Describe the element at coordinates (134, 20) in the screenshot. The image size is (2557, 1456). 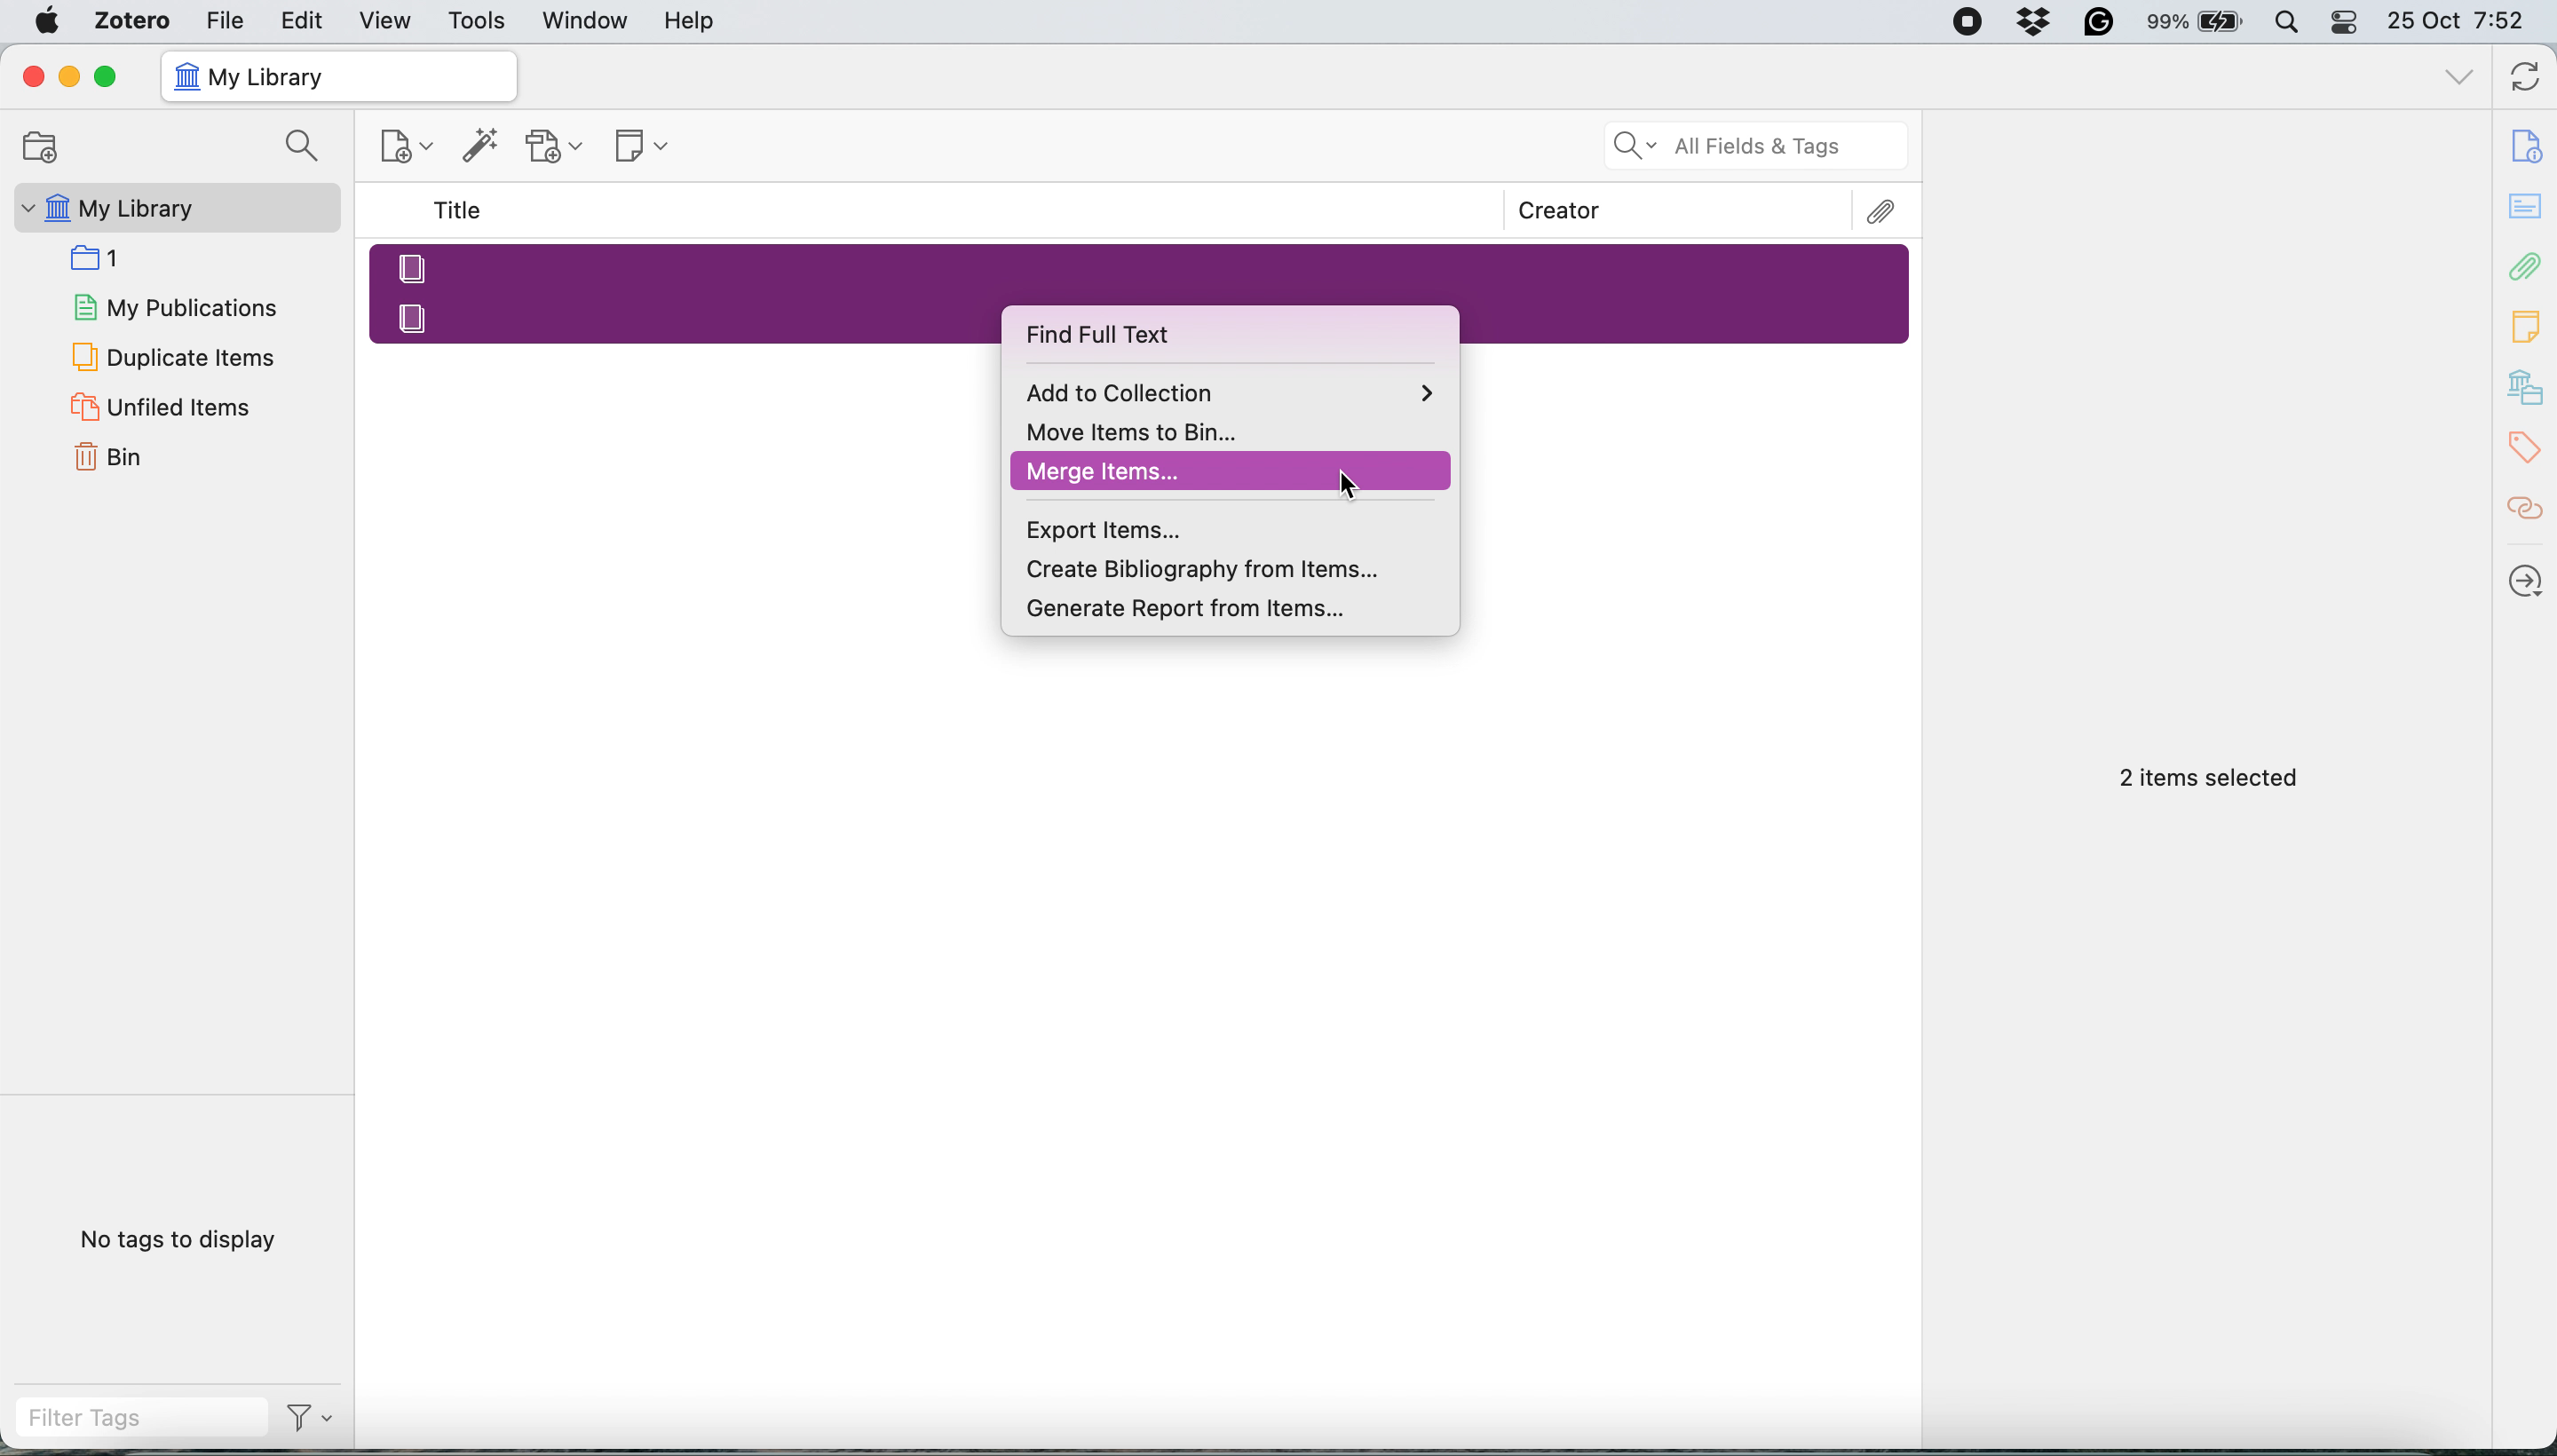
I see `Zotero` at that location.